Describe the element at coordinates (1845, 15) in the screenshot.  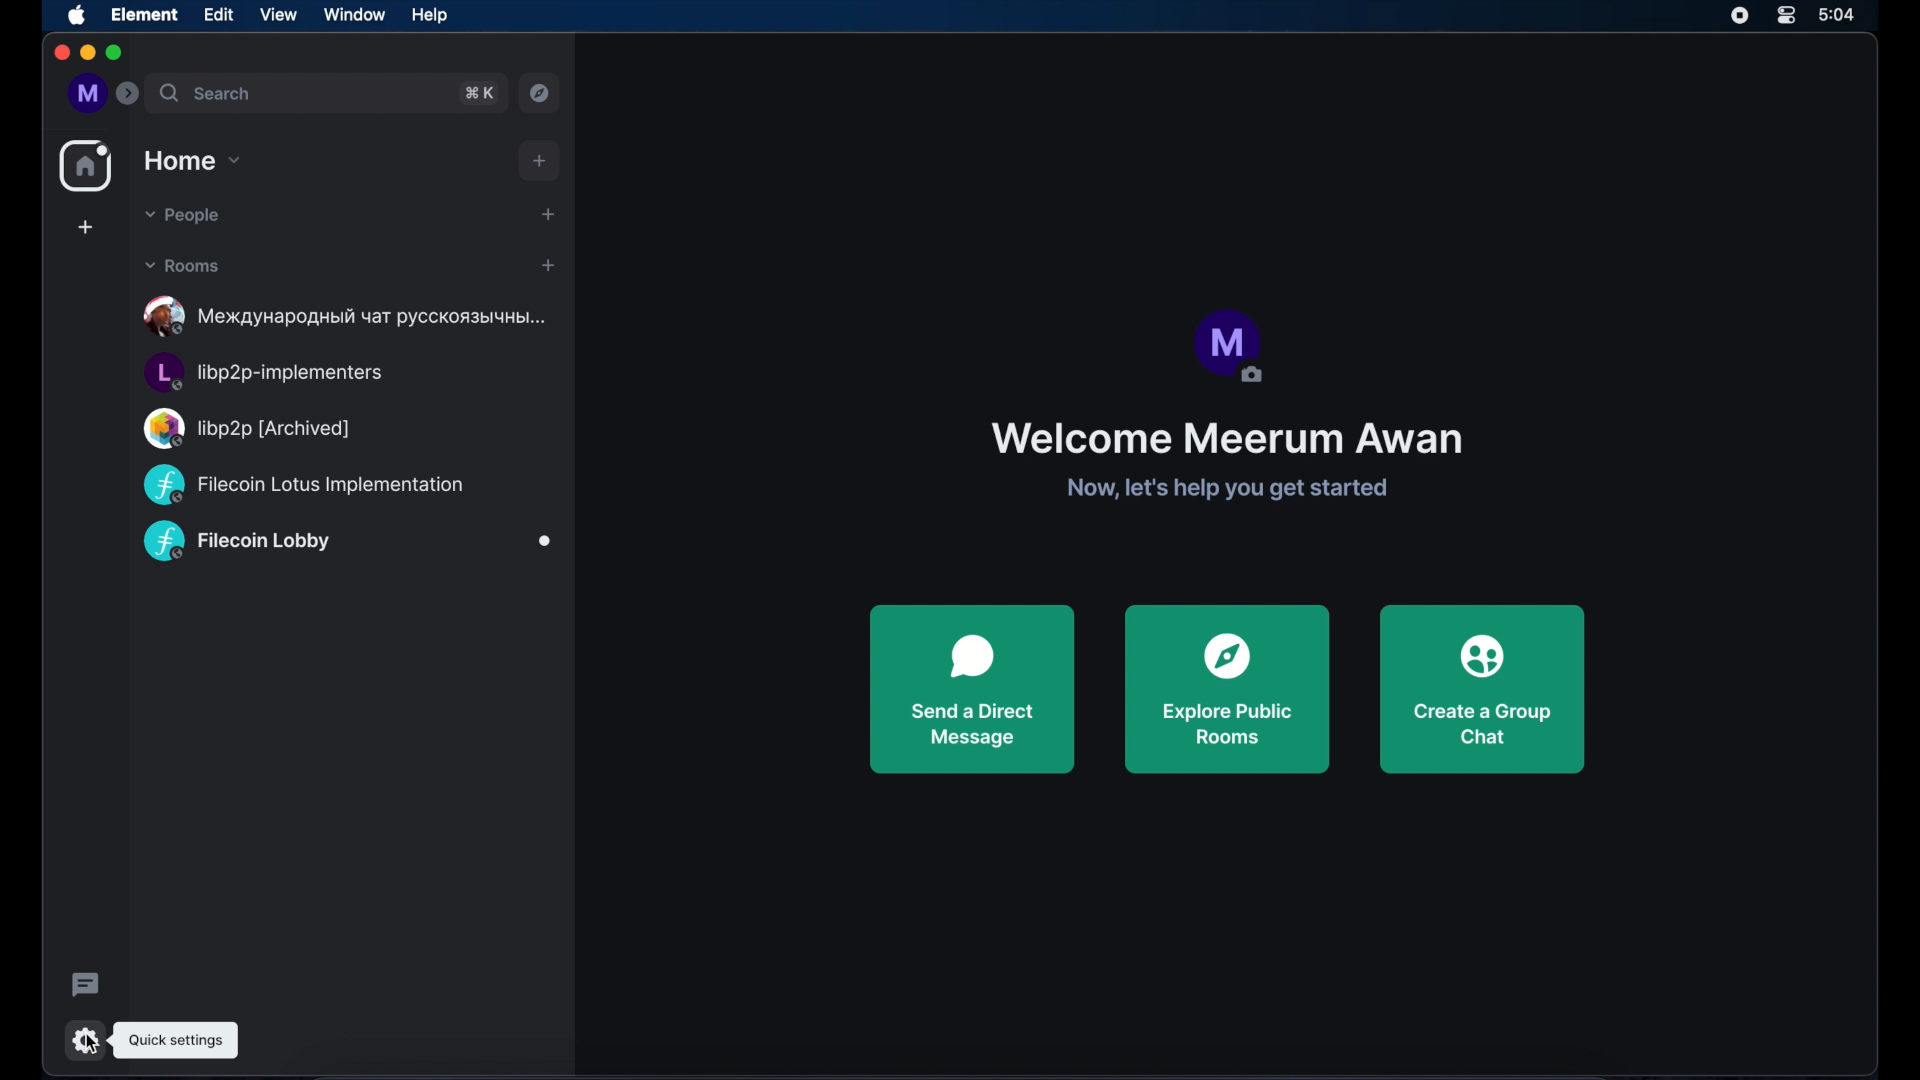
I see `5:04` at that location.